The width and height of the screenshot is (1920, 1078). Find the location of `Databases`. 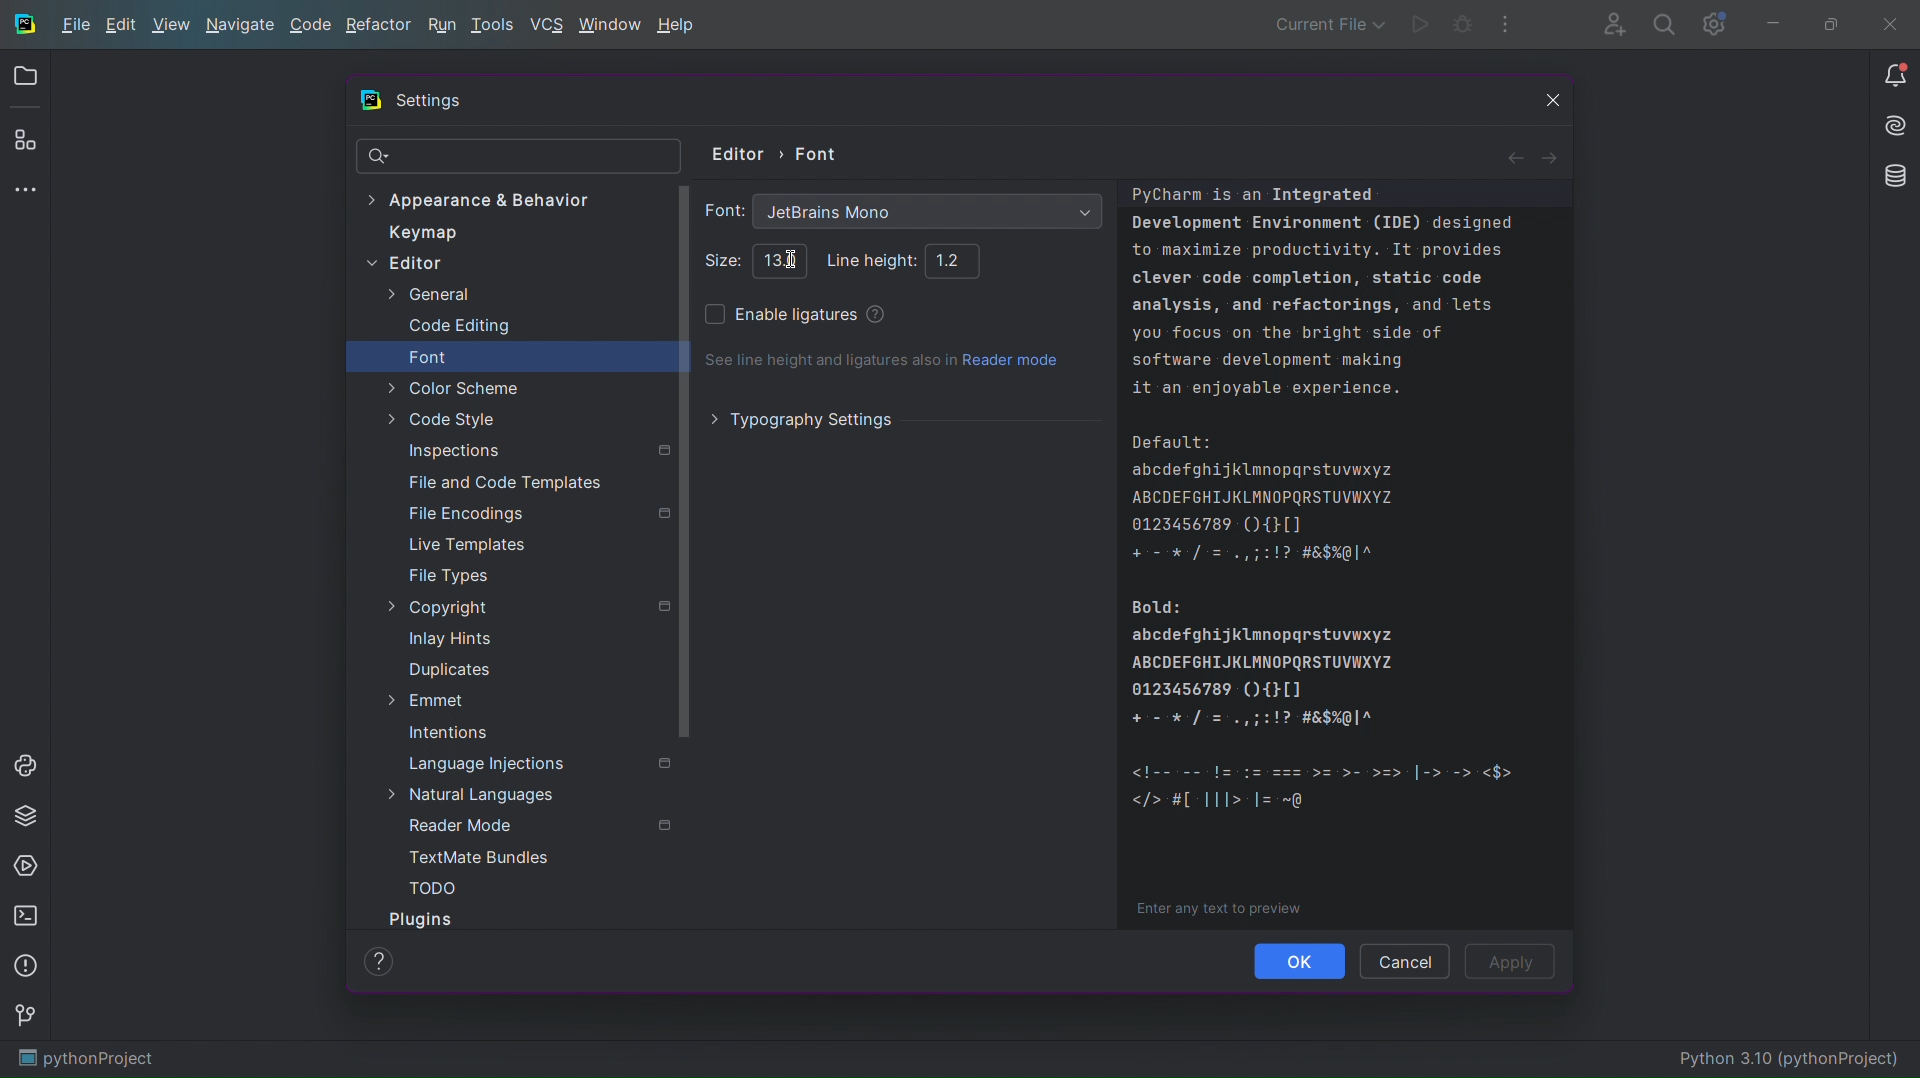

Databases is located at coordinates (1888, 179).